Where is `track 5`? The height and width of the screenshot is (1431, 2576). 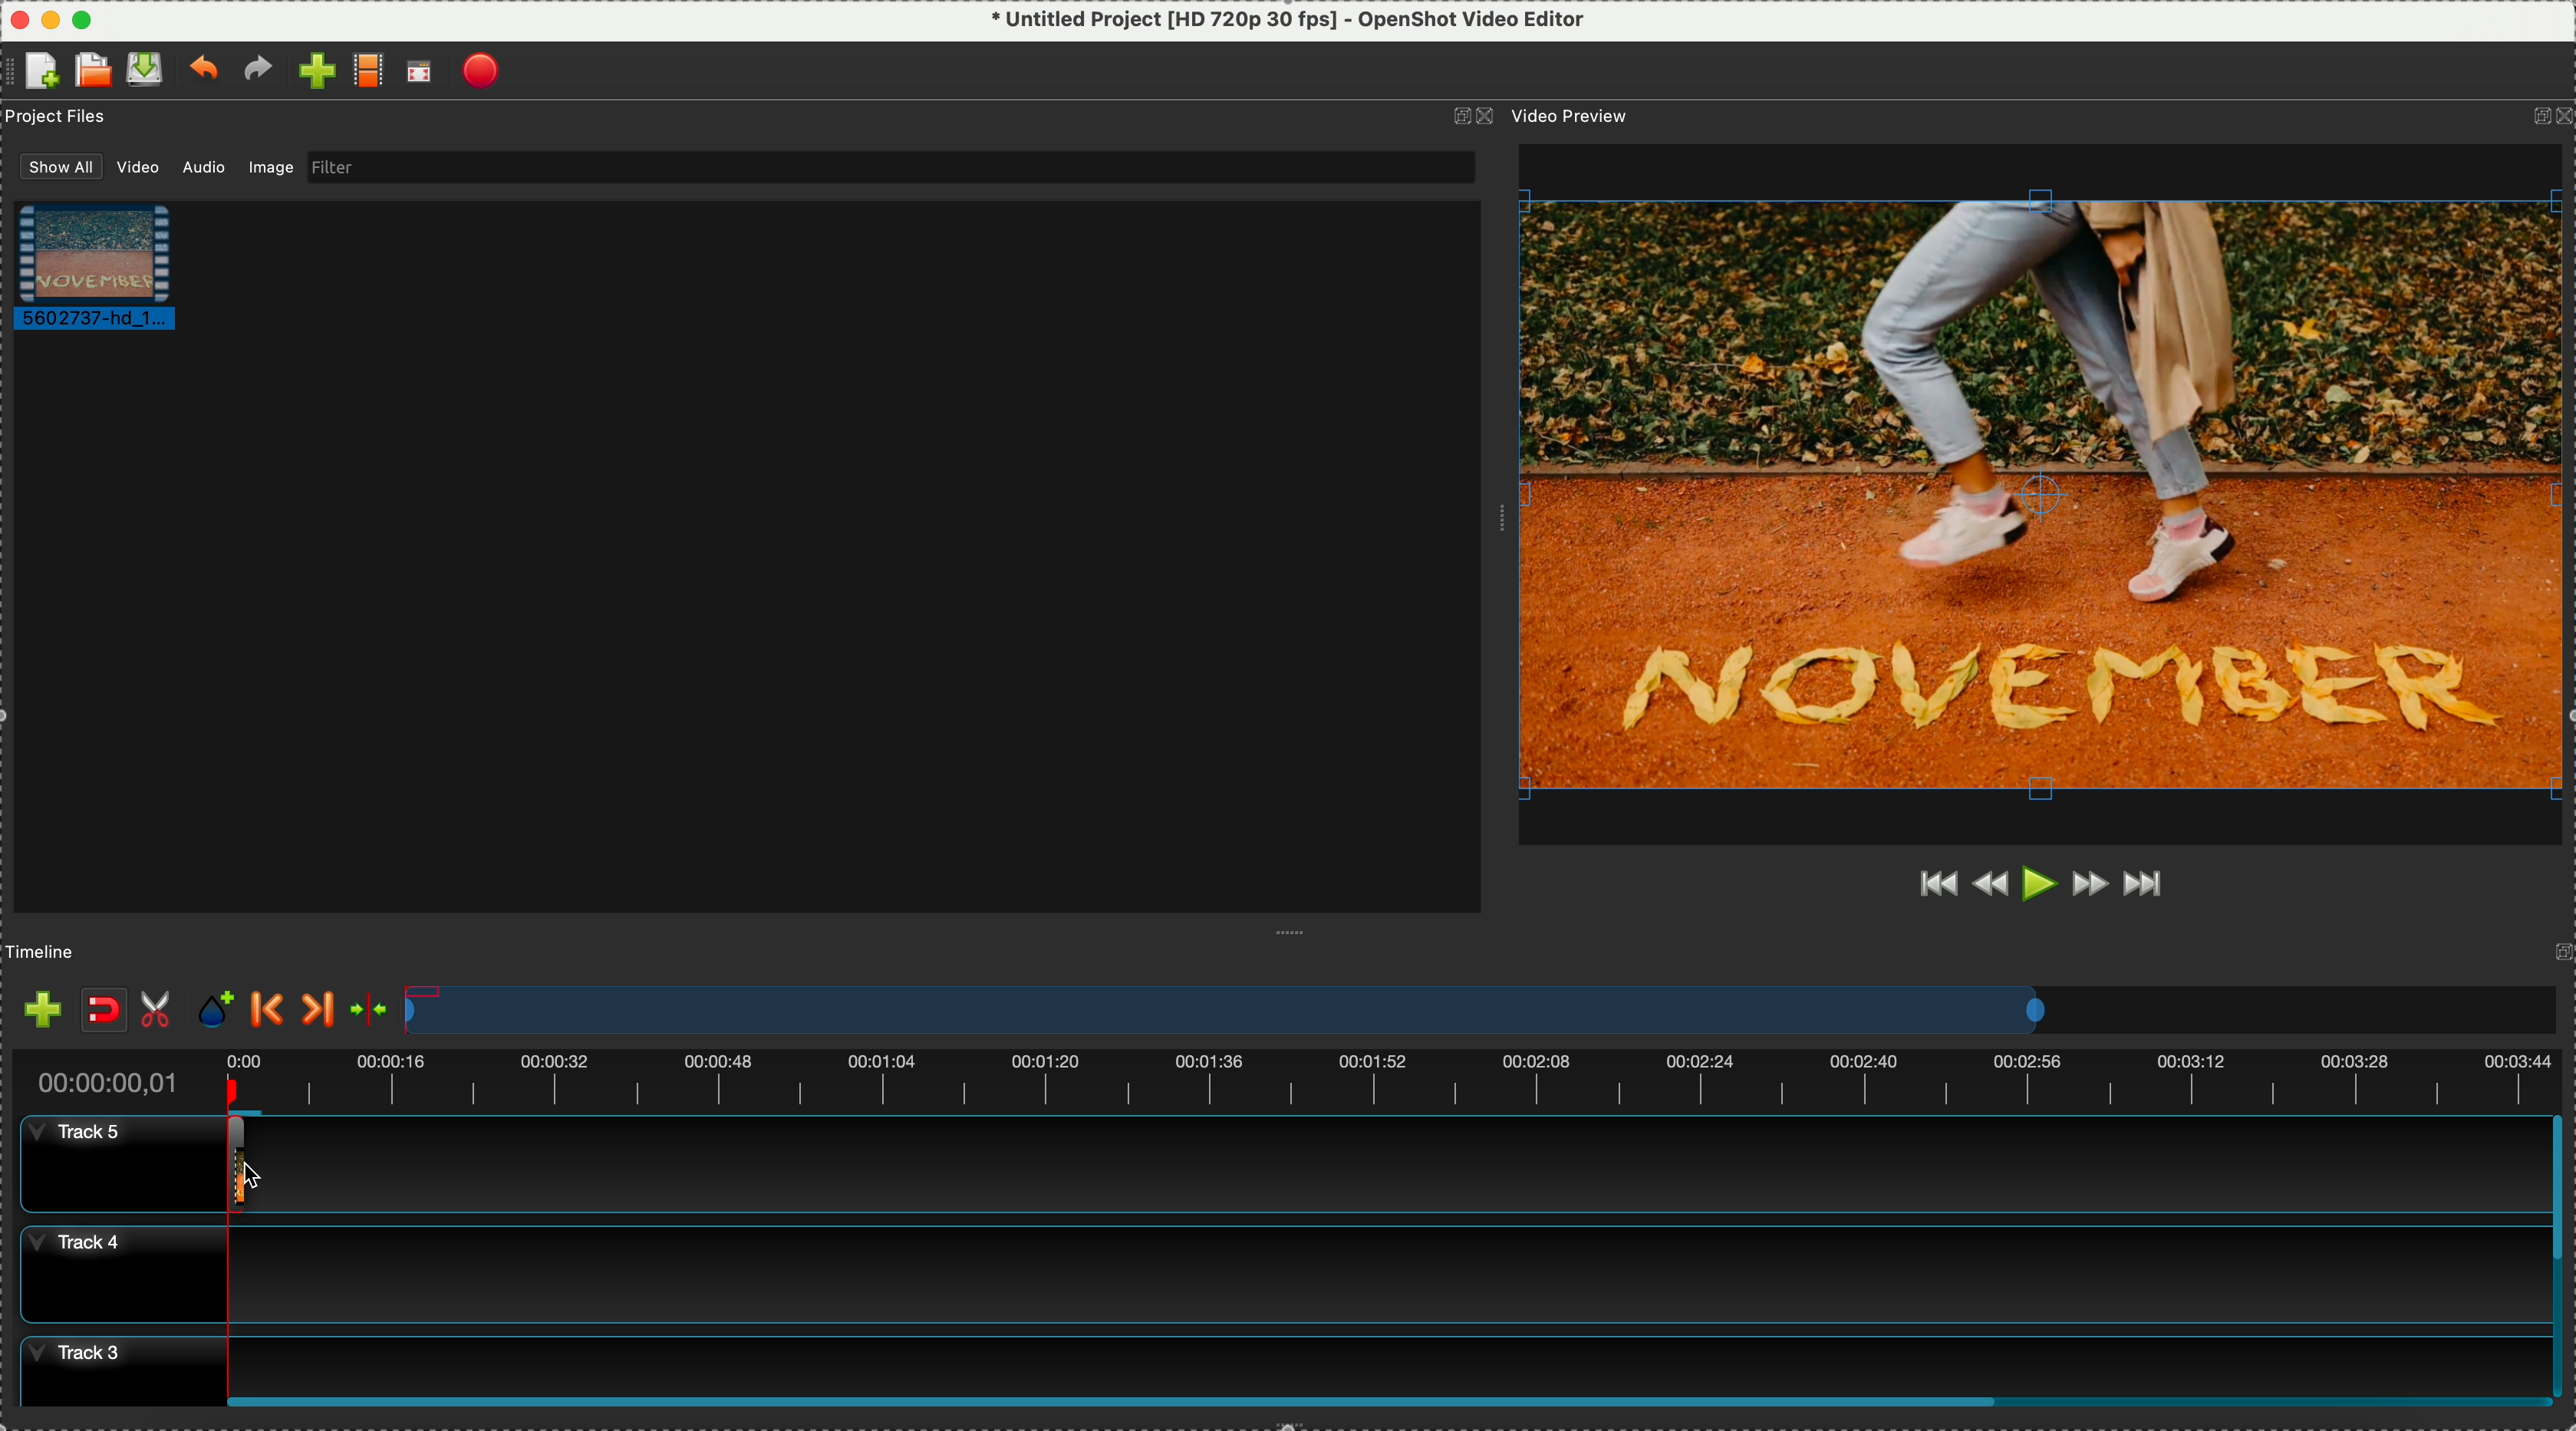 track 5 is located at coordinates (1277, 1163).